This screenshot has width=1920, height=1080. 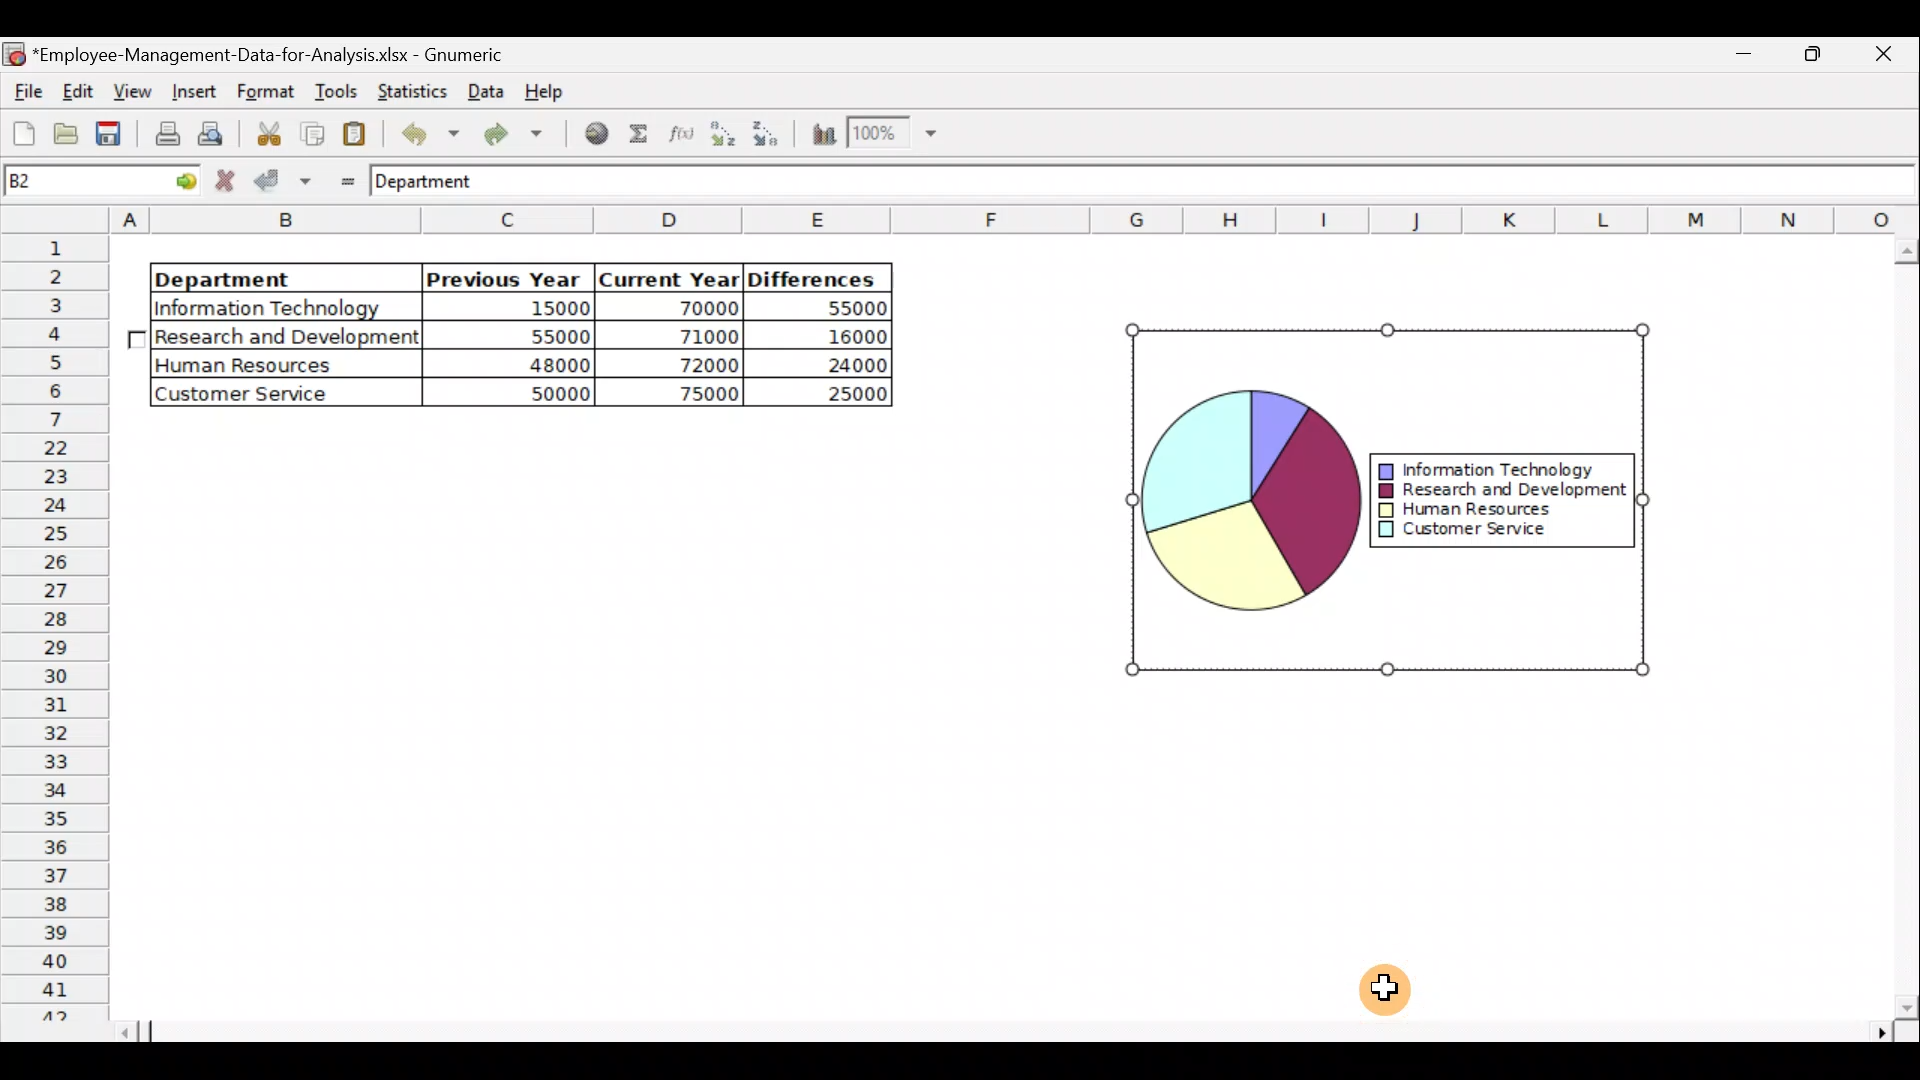 What do you see at coordinates (64, 137) in the screenshot?
I see `Open a file` at bounding box center [64, 137].